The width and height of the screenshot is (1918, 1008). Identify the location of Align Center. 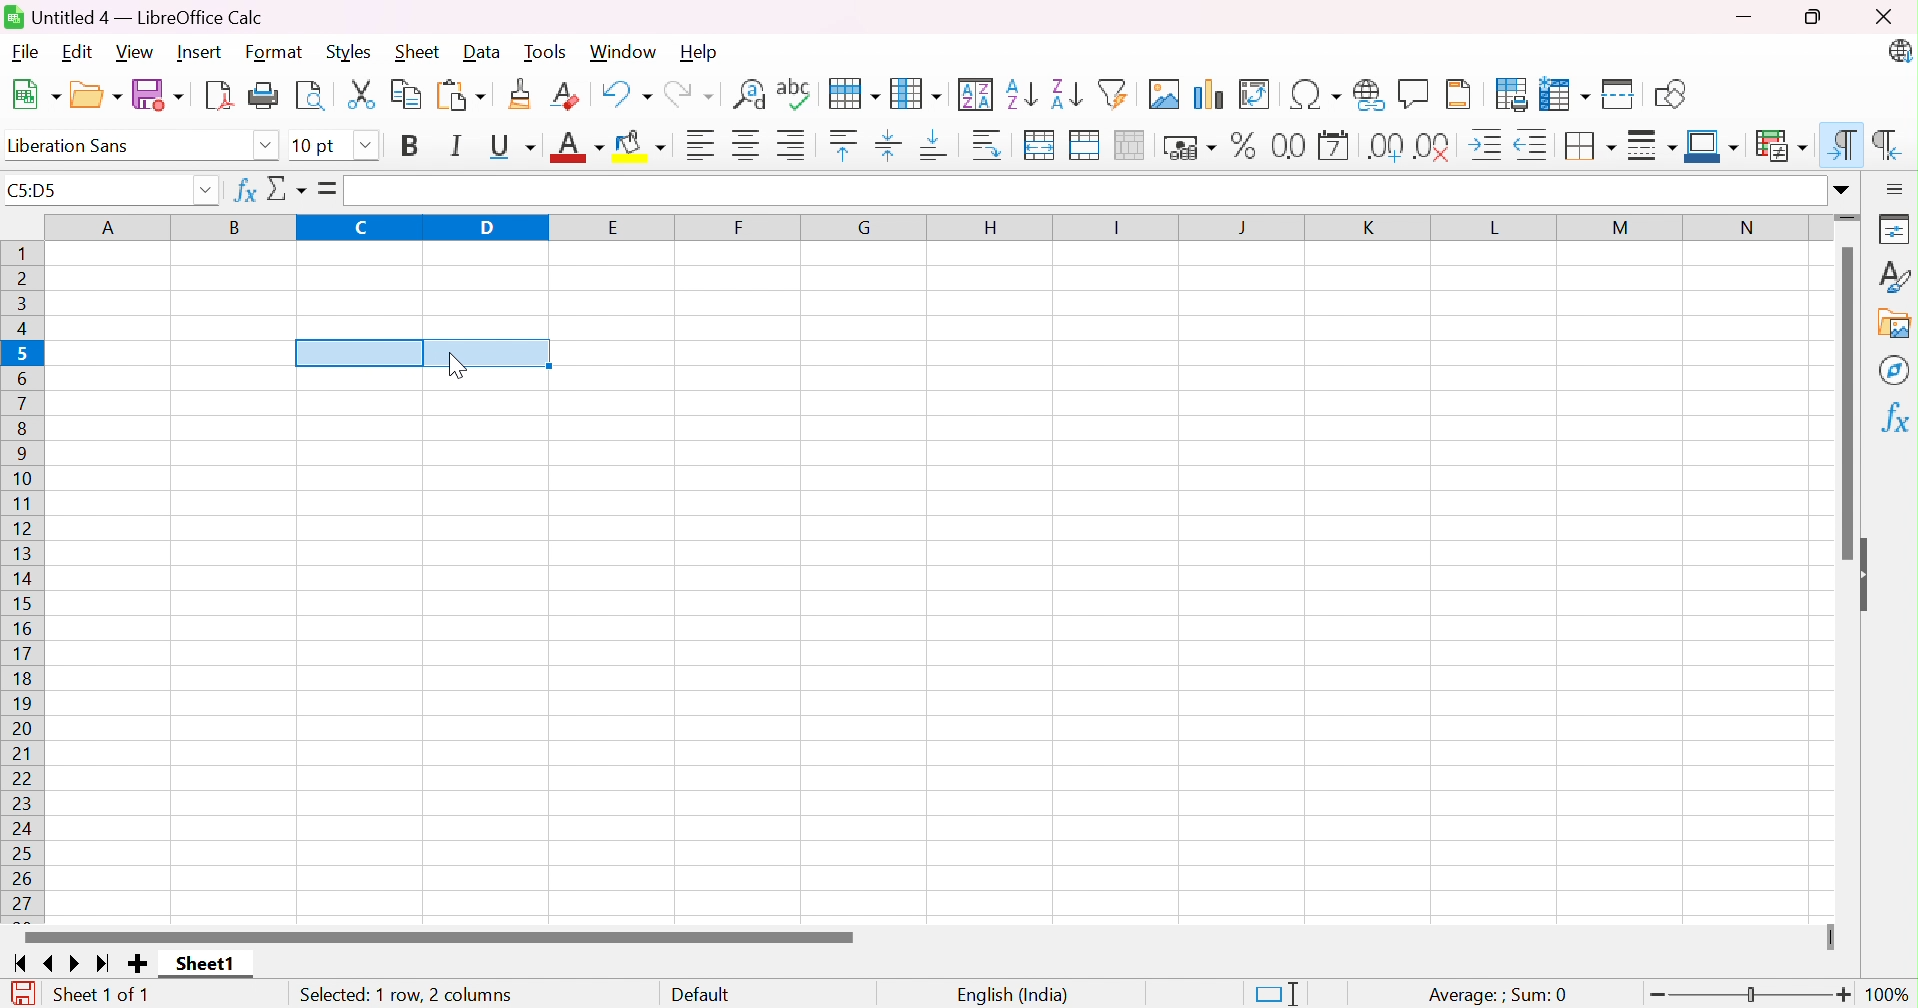
(745, 145).